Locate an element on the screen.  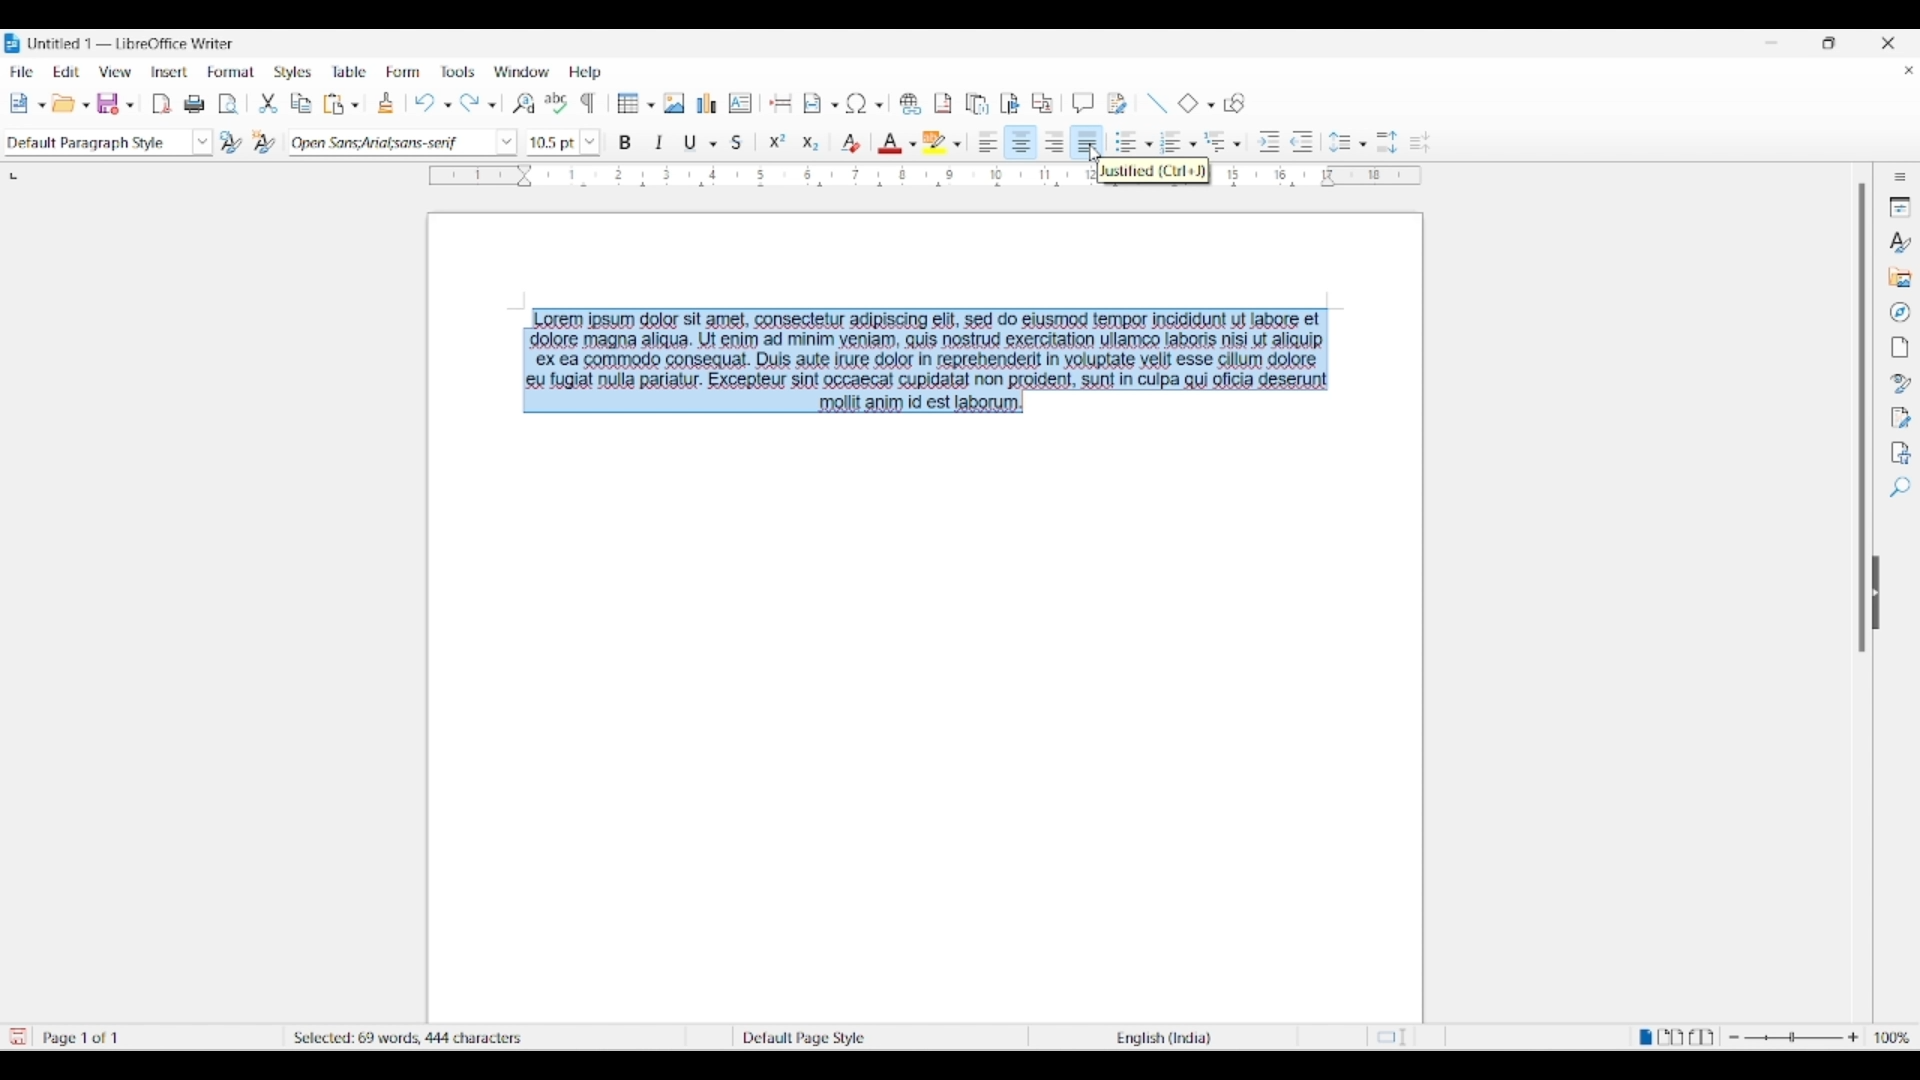
Insert comment is located at coordinates (1083, 103).